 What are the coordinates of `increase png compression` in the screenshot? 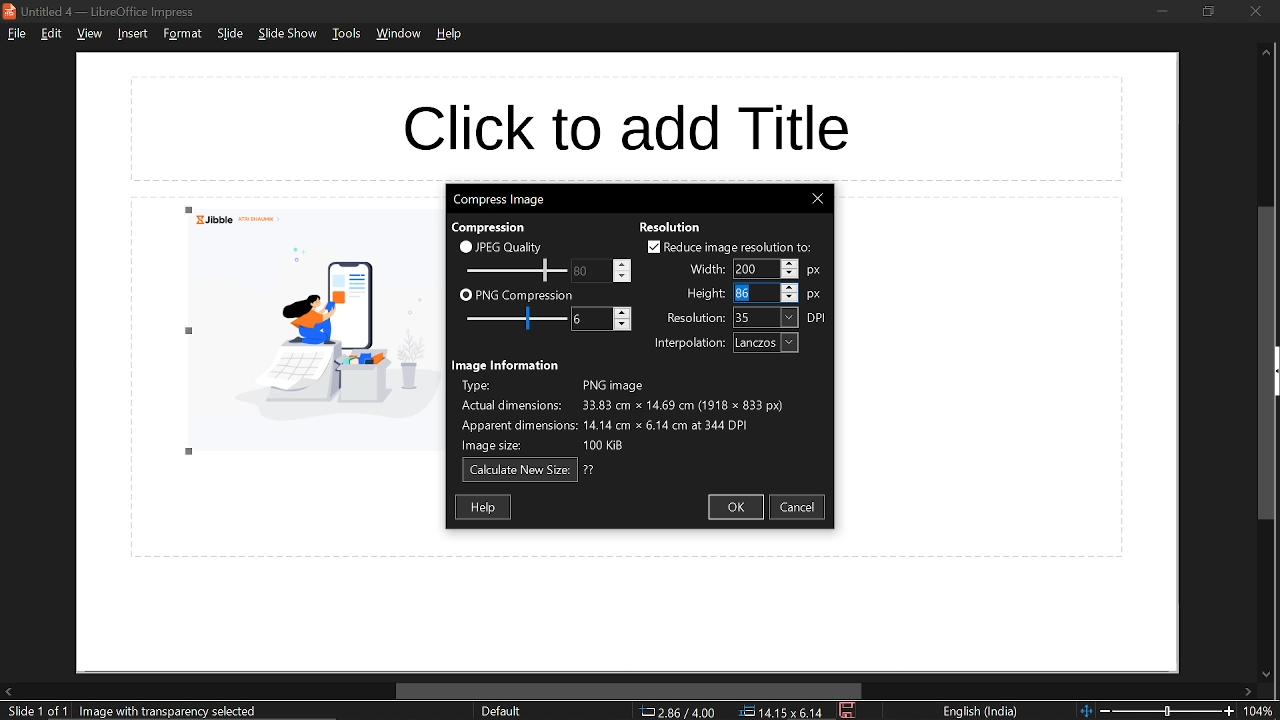 It's located at (623, 312).